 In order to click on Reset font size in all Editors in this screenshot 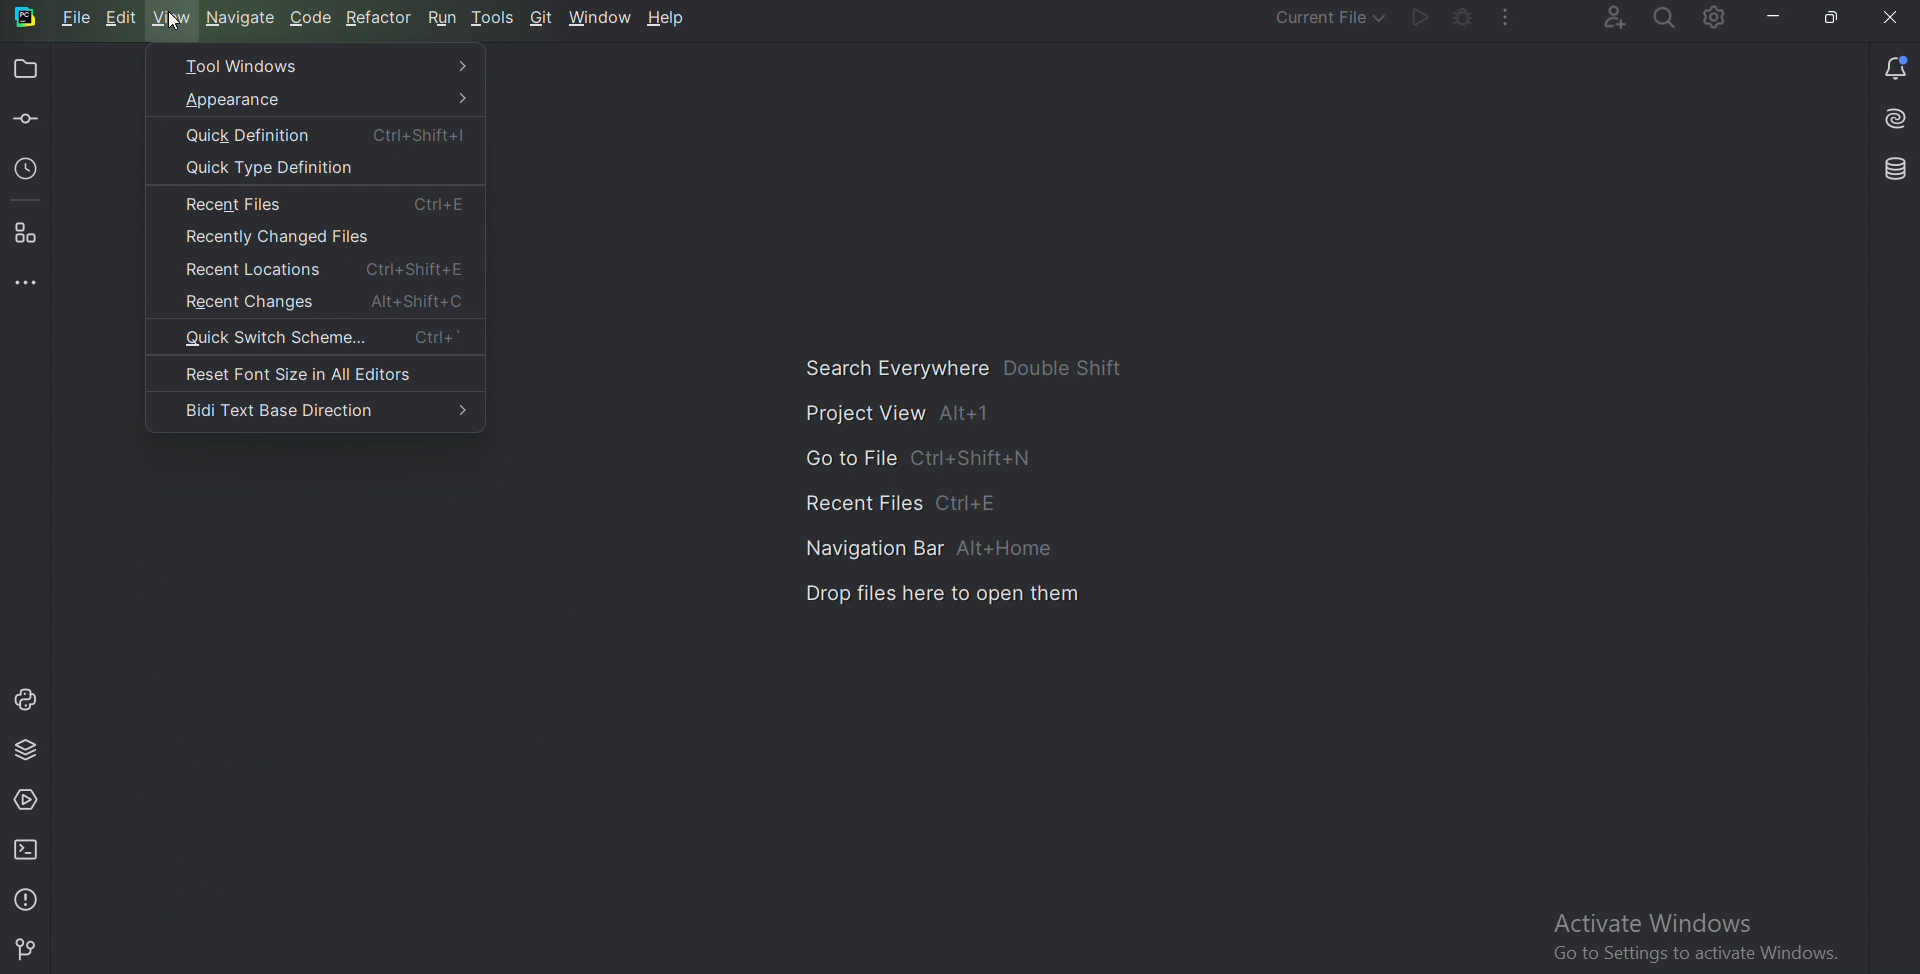, I will do `click(317, 372)`.